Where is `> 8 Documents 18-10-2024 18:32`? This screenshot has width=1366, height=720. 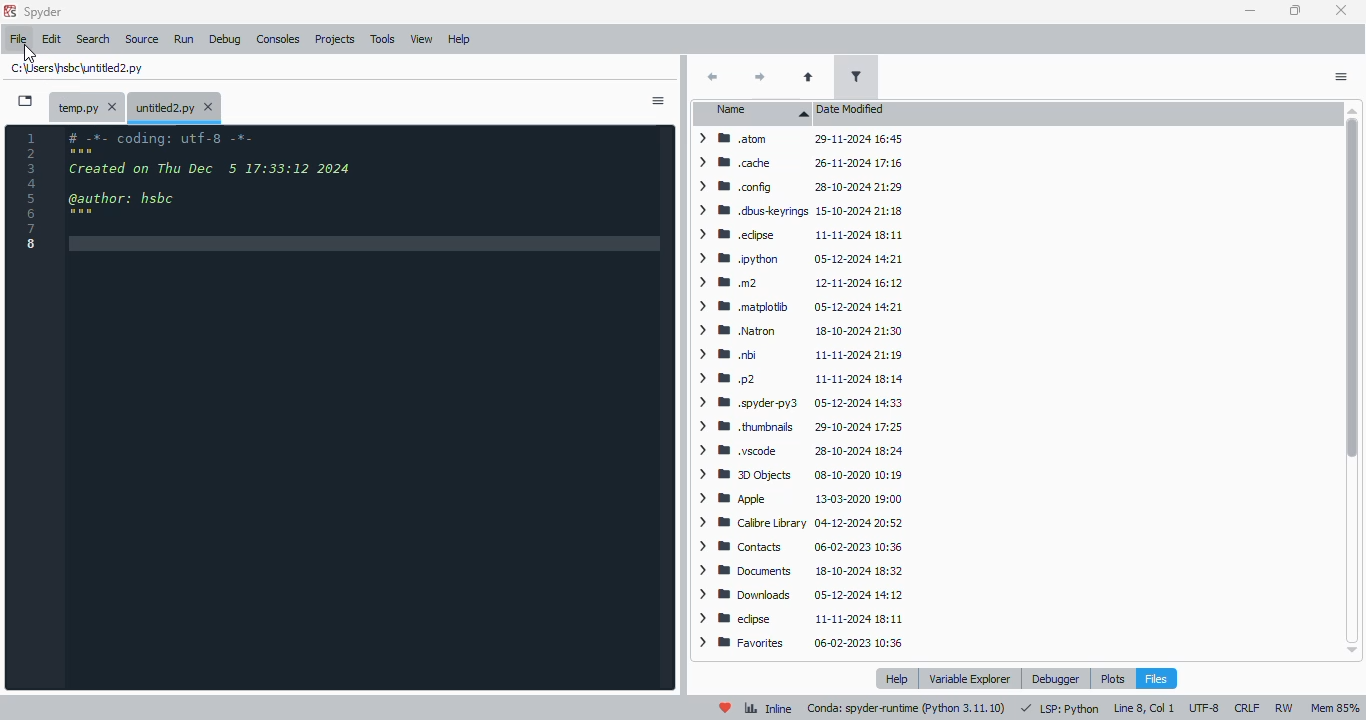
> 8 Documents 18-10-2024 18:32 is located at coordinates (797, 571).